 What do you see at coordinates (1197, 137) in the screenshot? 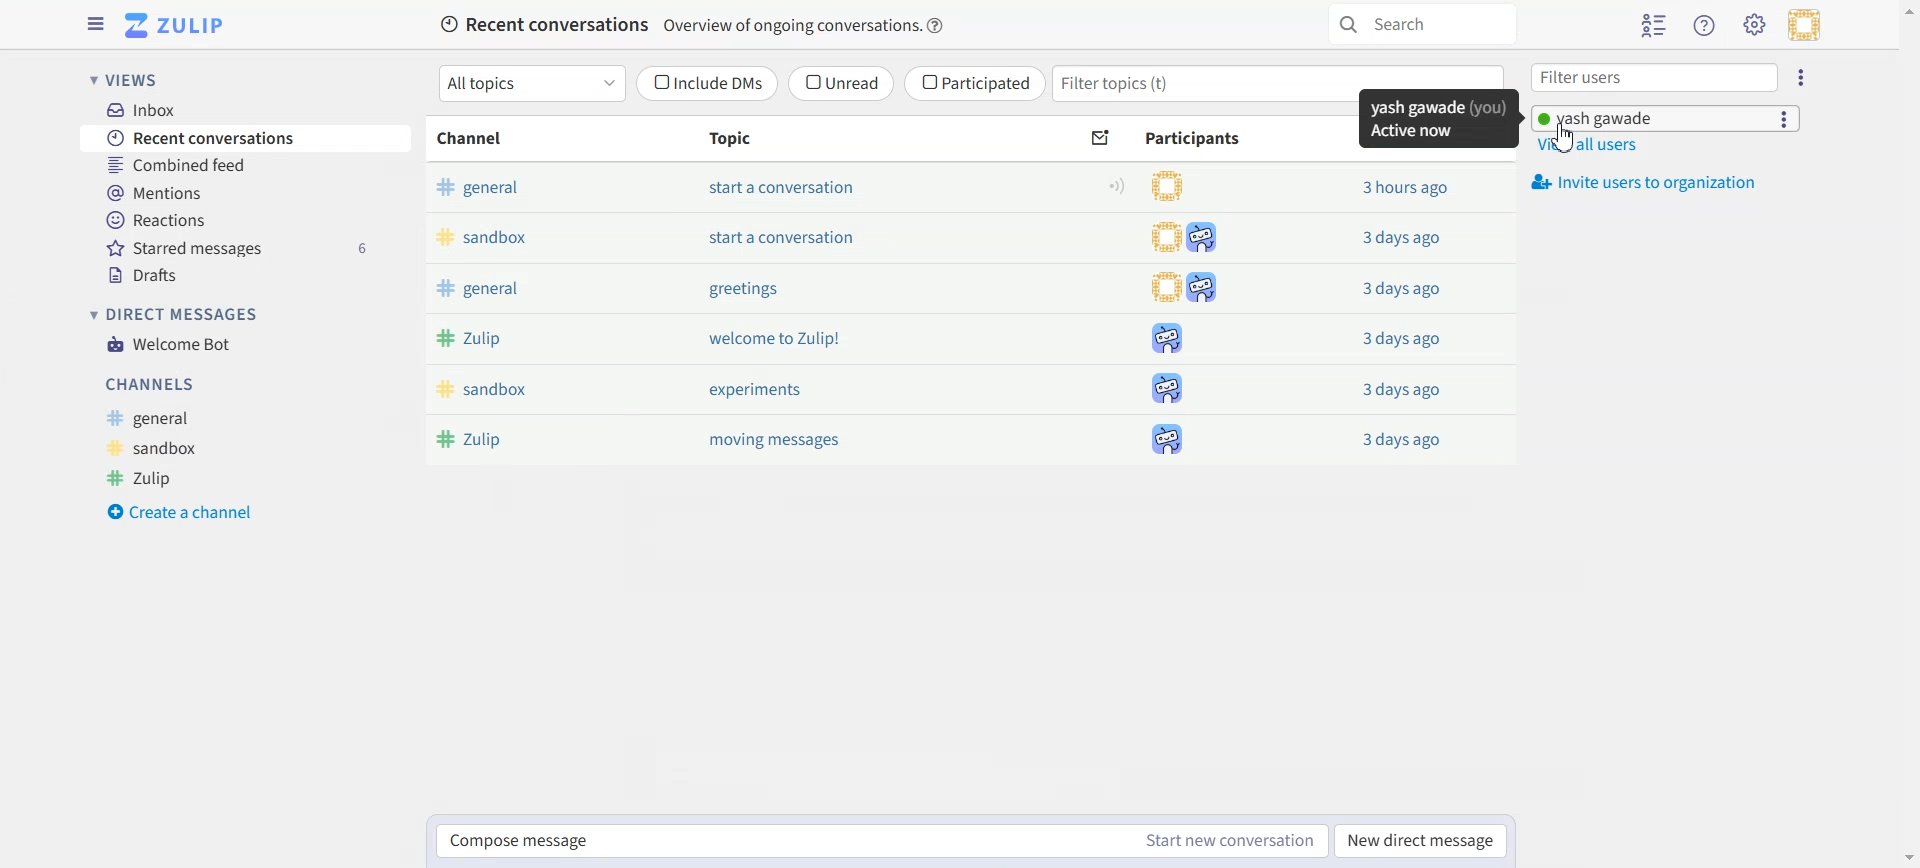
I see `Participants` at bounding box center [1197, 137].